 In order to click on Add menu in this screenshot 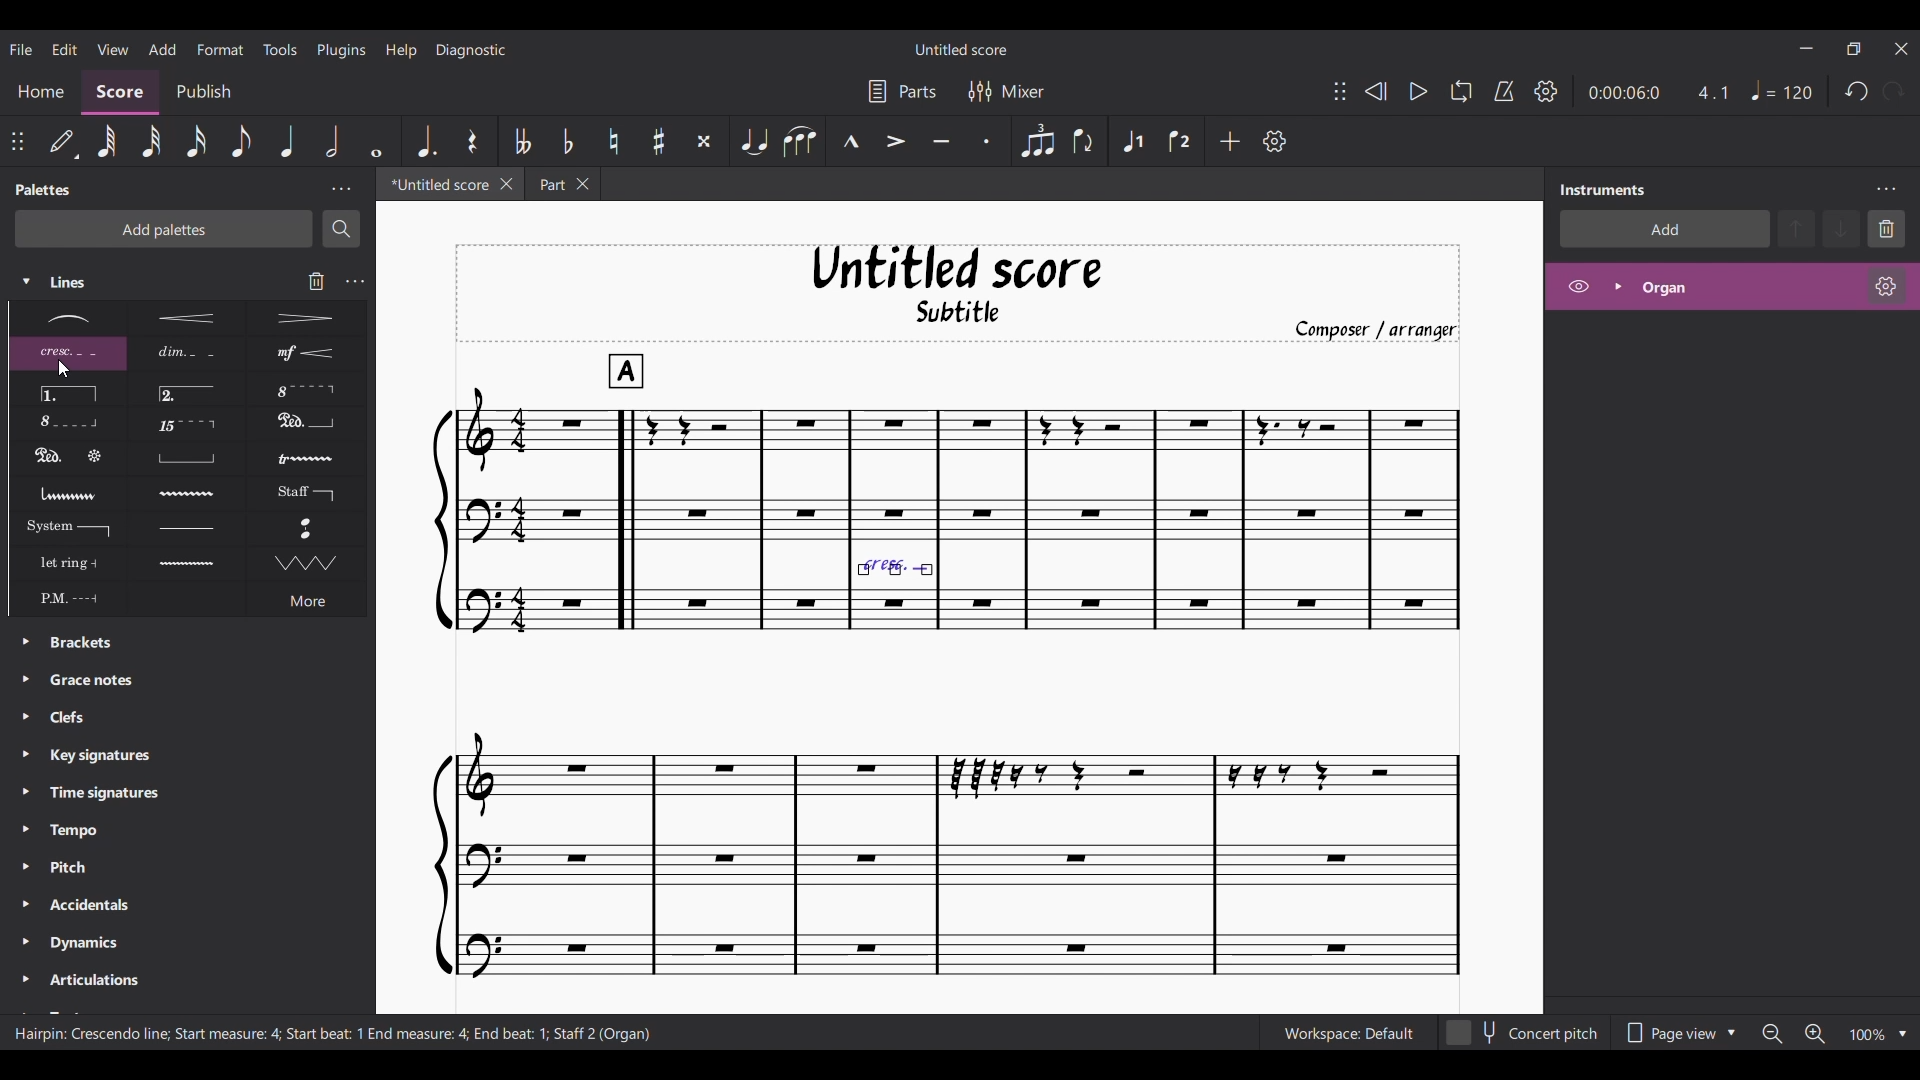, I will do `click(162, 48)`.